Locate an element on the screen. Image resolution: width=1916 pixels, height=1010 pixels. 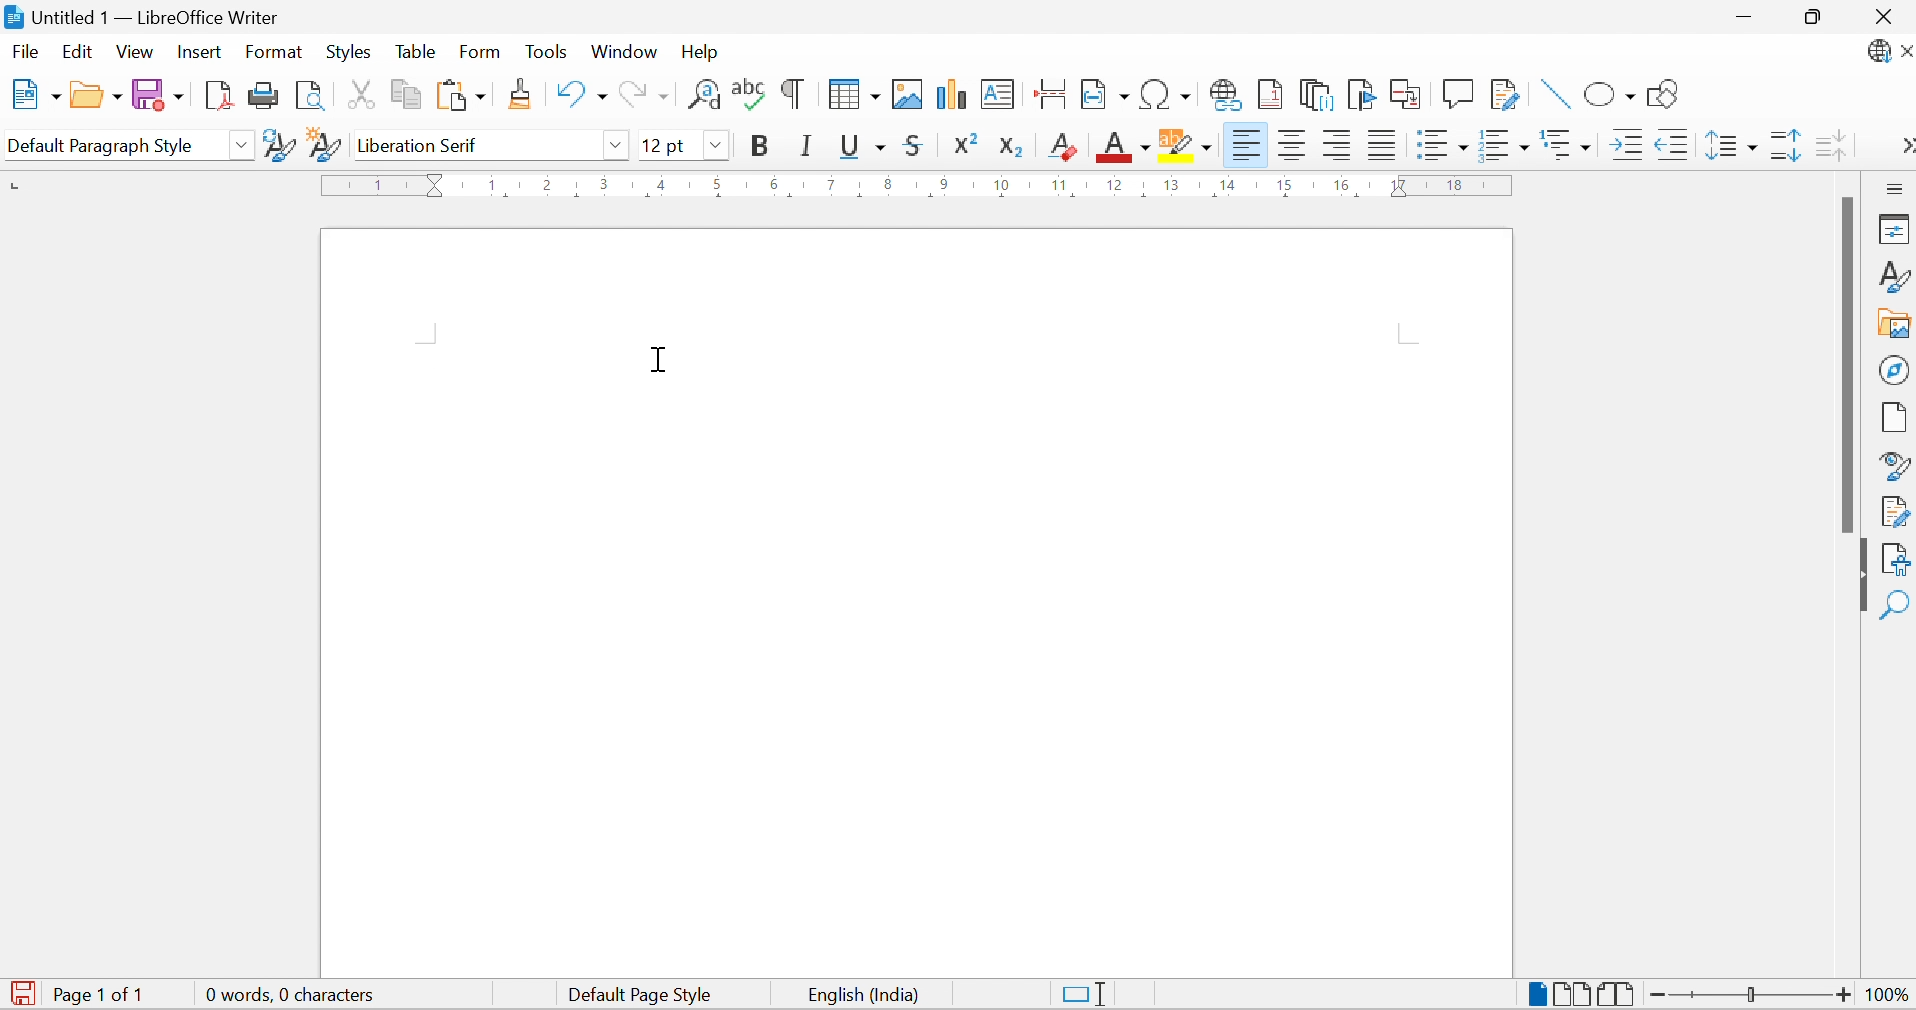
Format is located at coordinates (275, 53).